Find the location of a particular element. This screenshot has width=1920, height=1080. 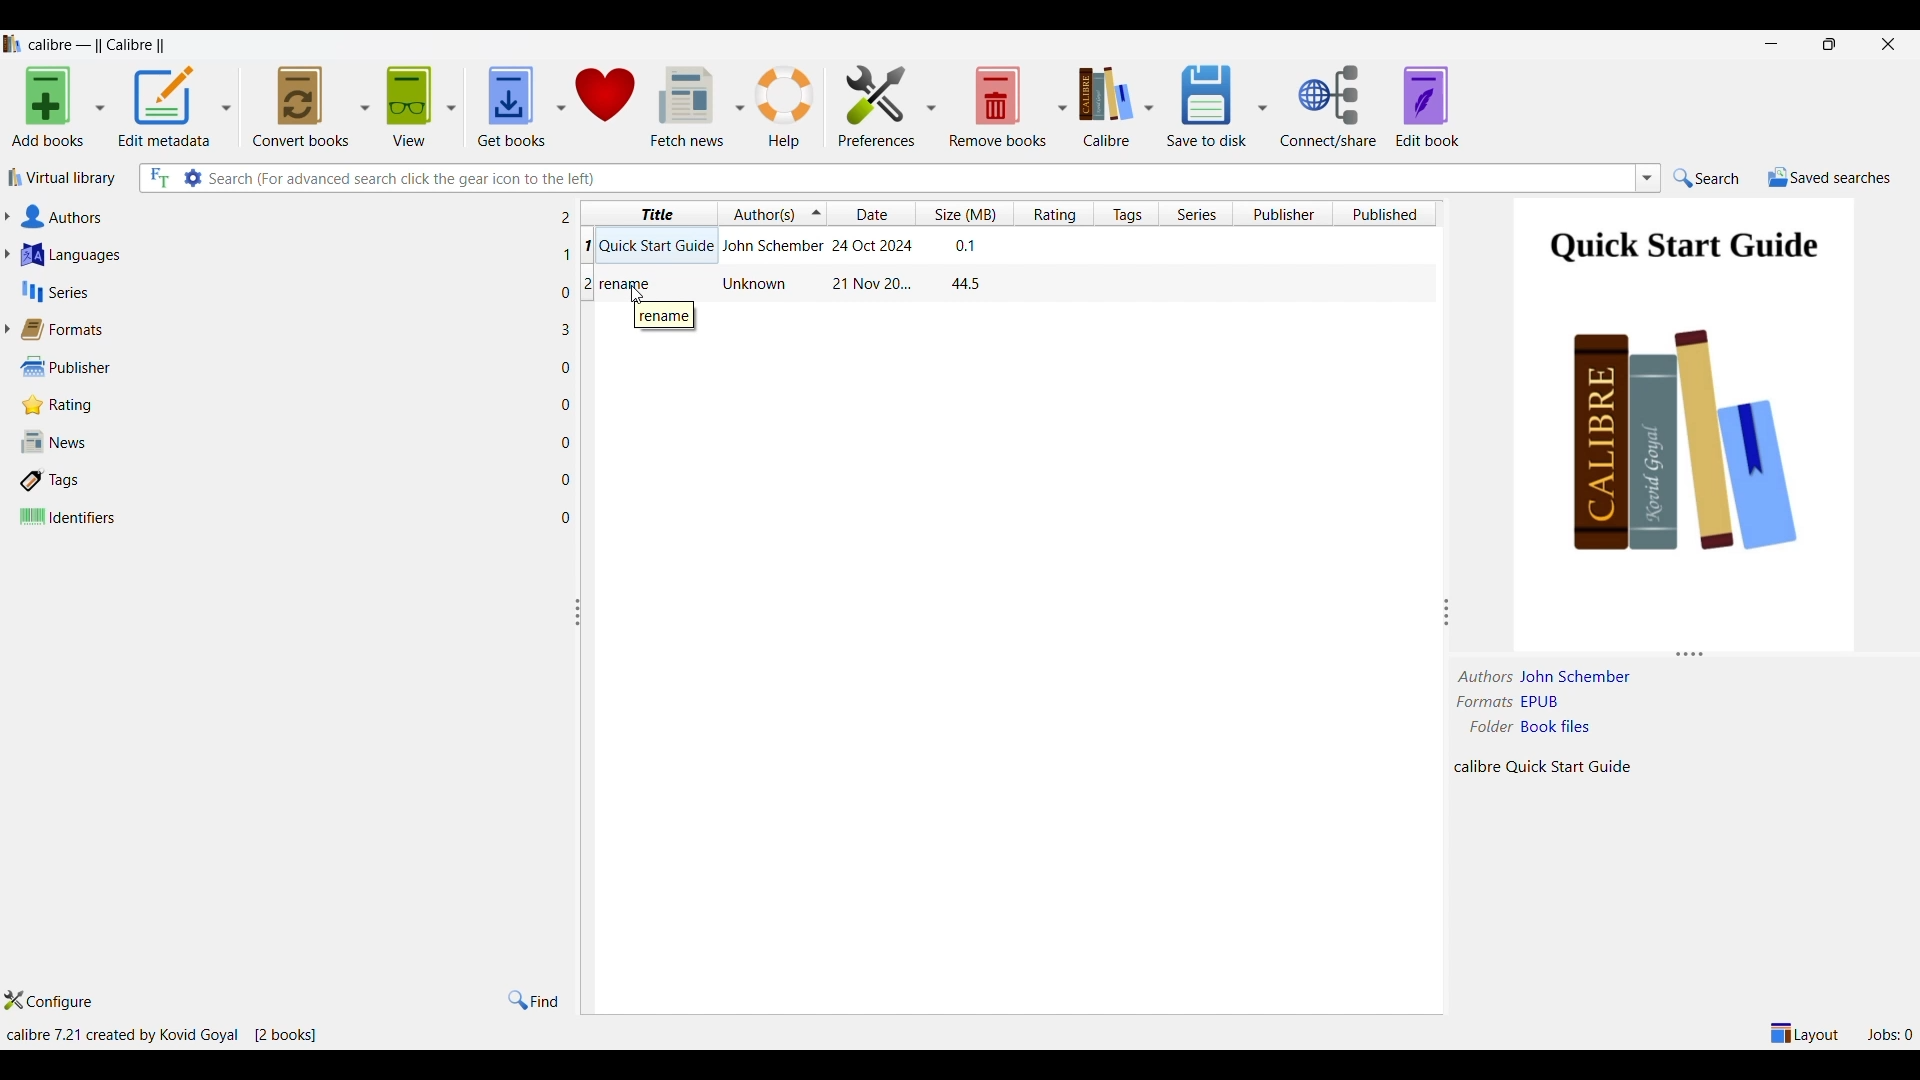

Author name is located at coordinates (1574, 676).